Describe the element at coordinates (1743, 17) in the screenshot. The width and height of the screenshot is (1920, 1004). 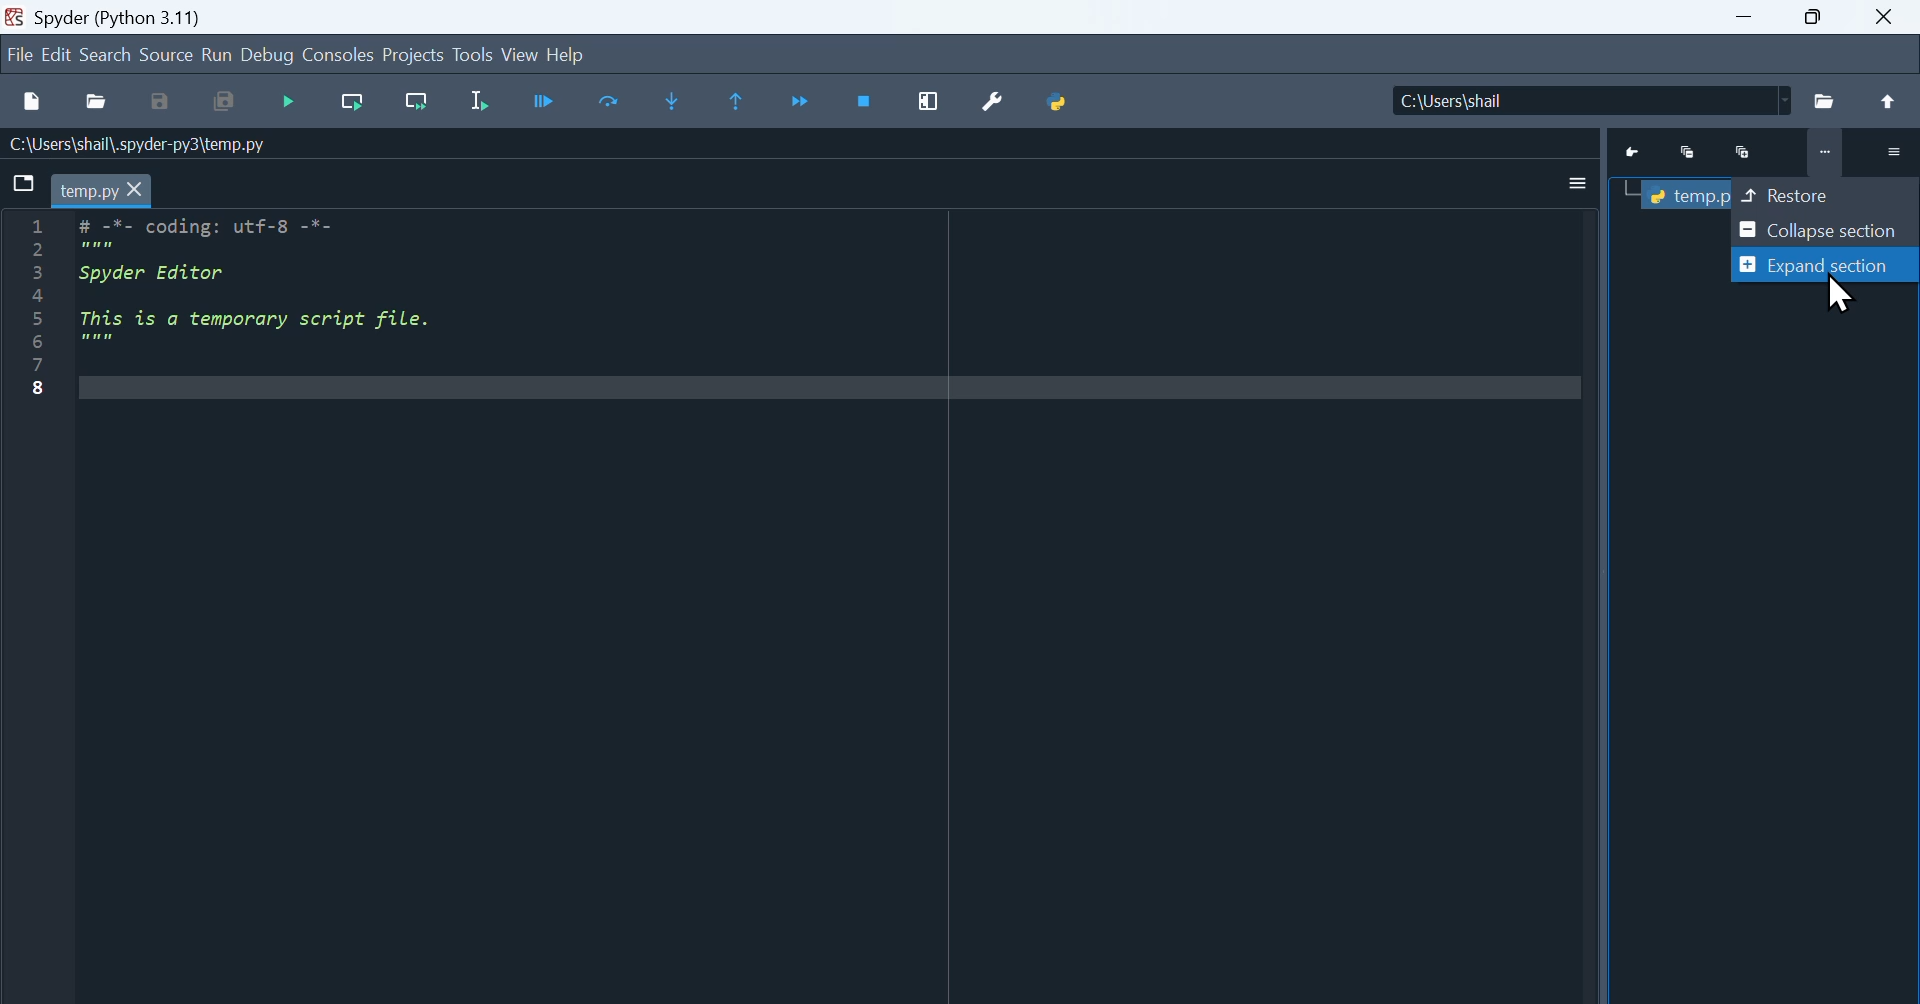
I see `minimize` at that location.